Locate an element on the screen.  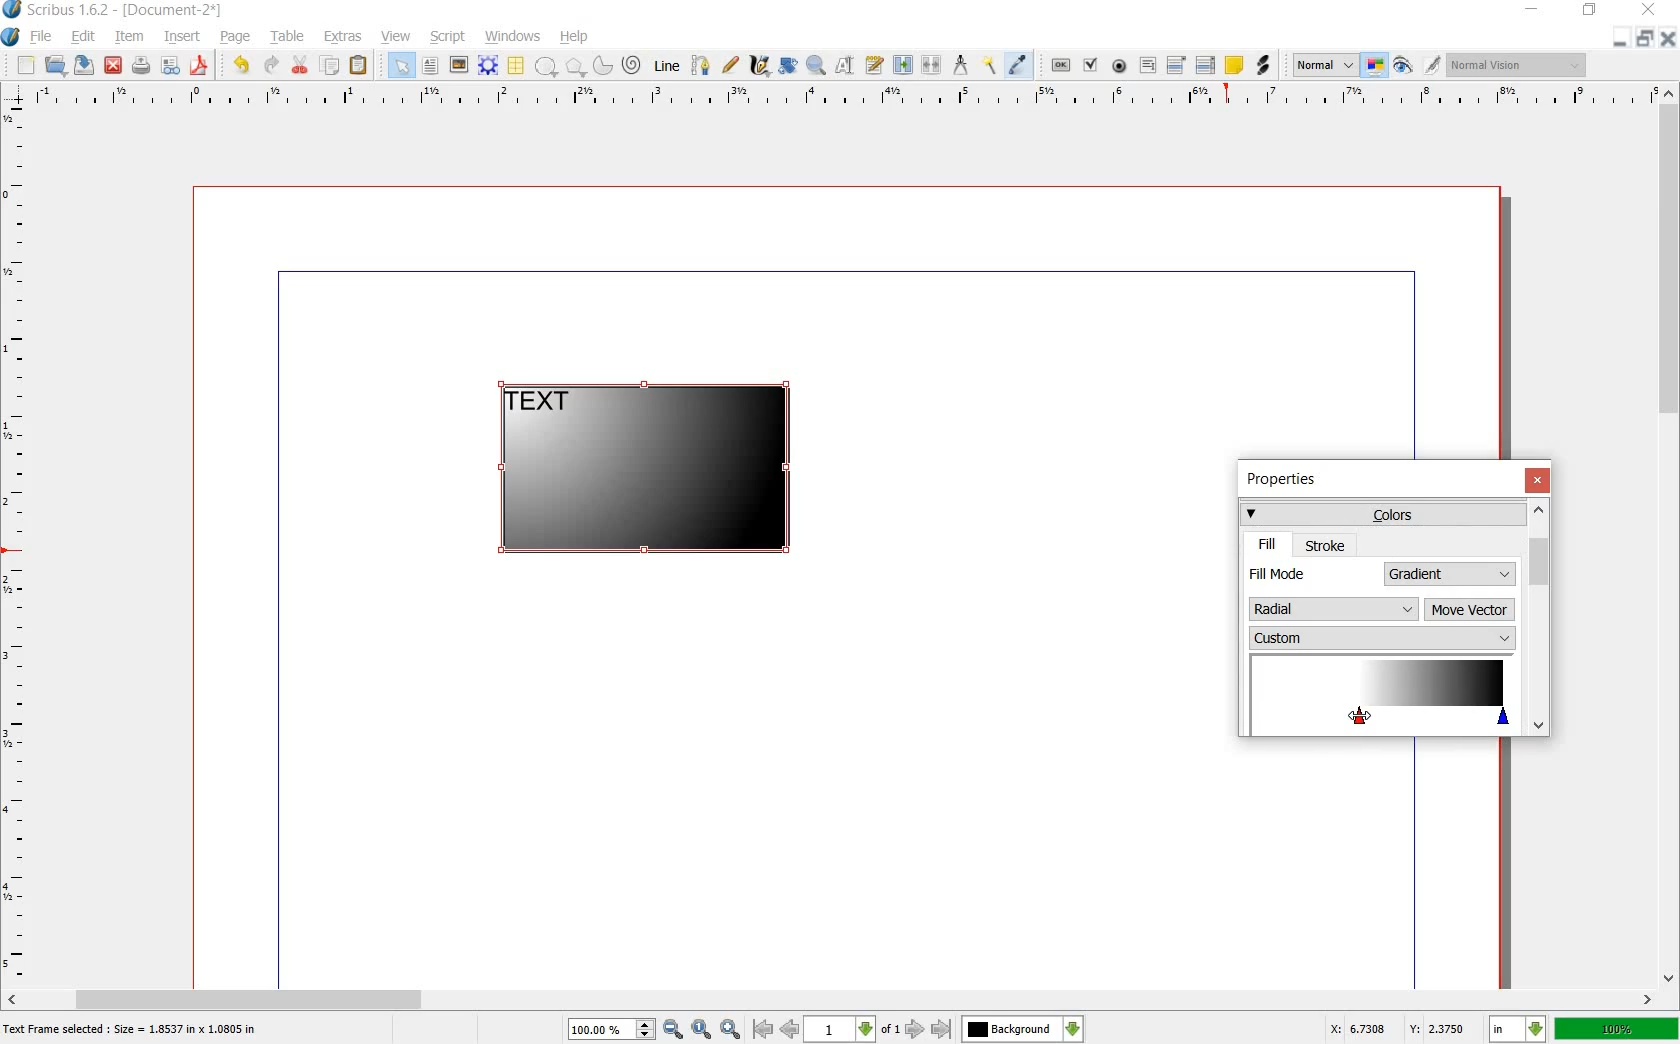
system logo is located at coordinates (10, 37).